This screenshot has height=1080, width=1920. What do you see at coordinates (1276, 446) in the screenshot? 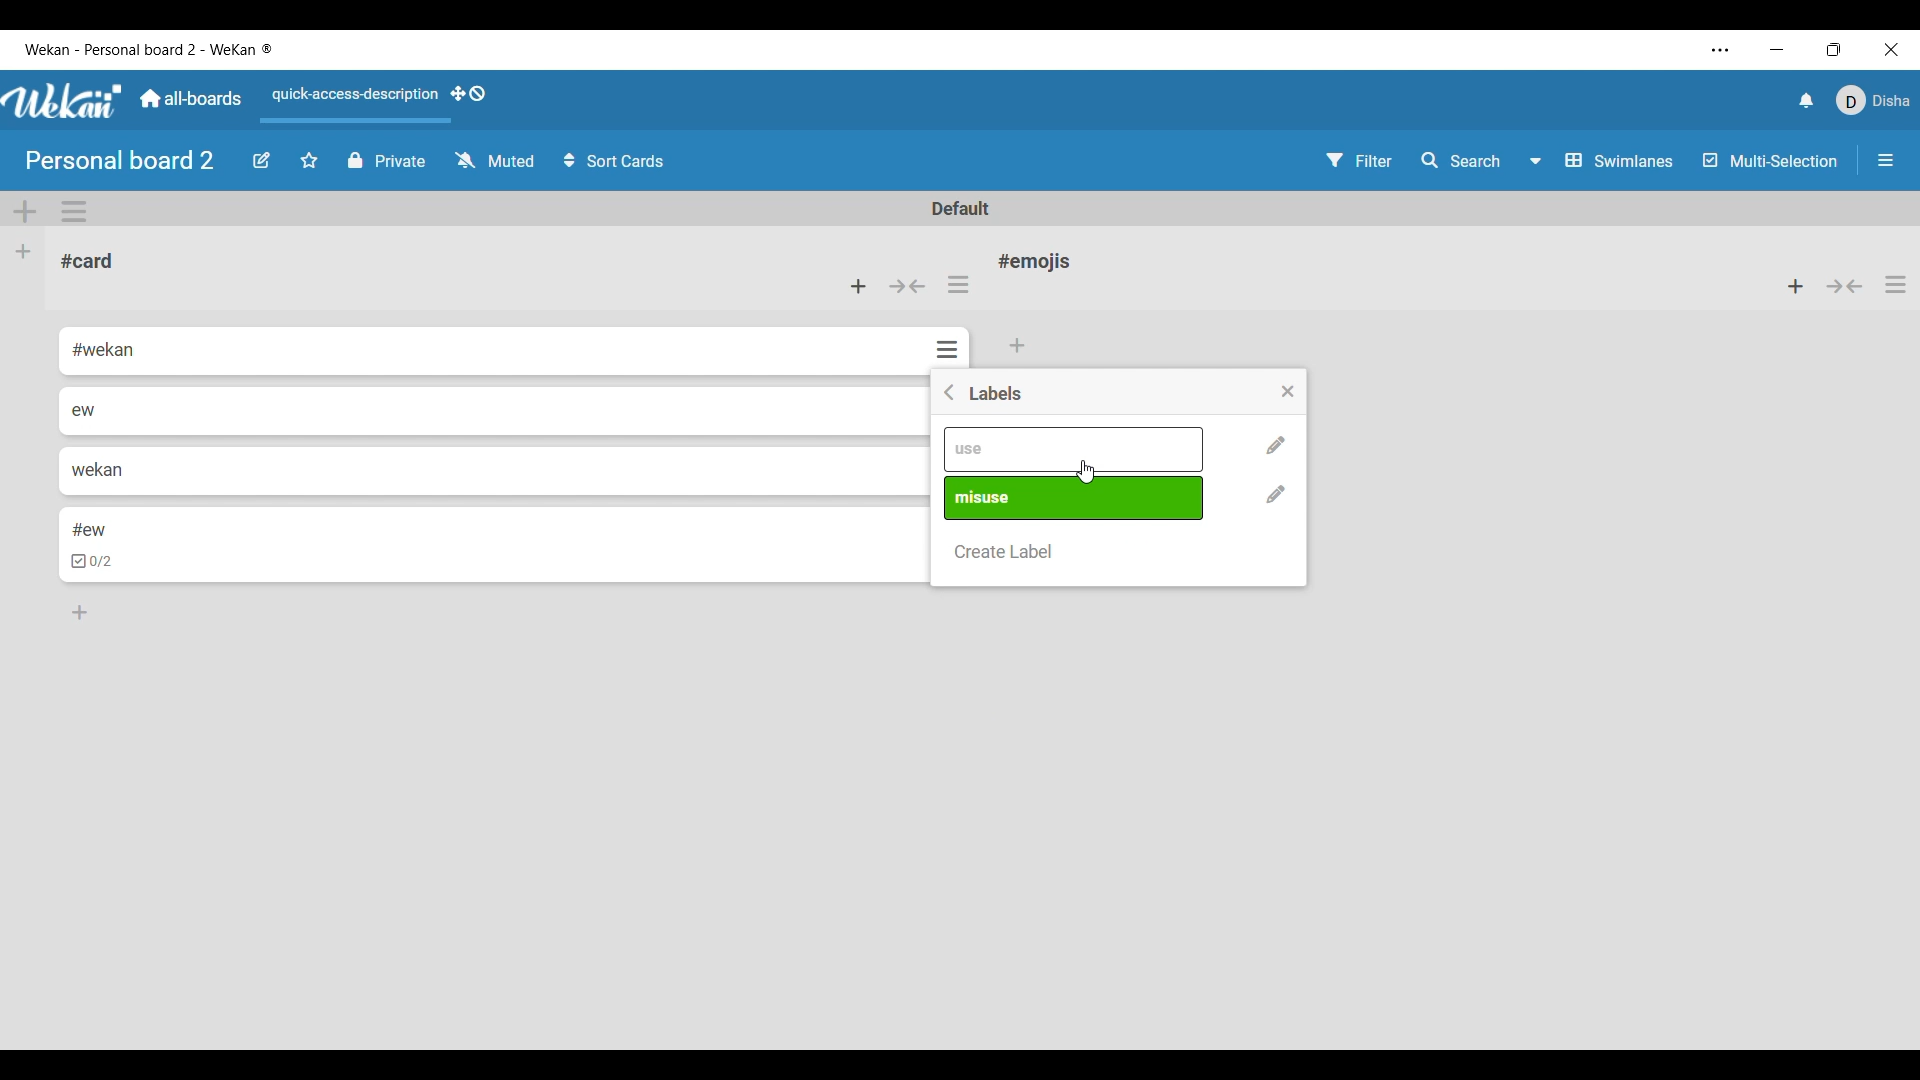
I see `Change name and color of respective label` at bounding box center [1276, 446].